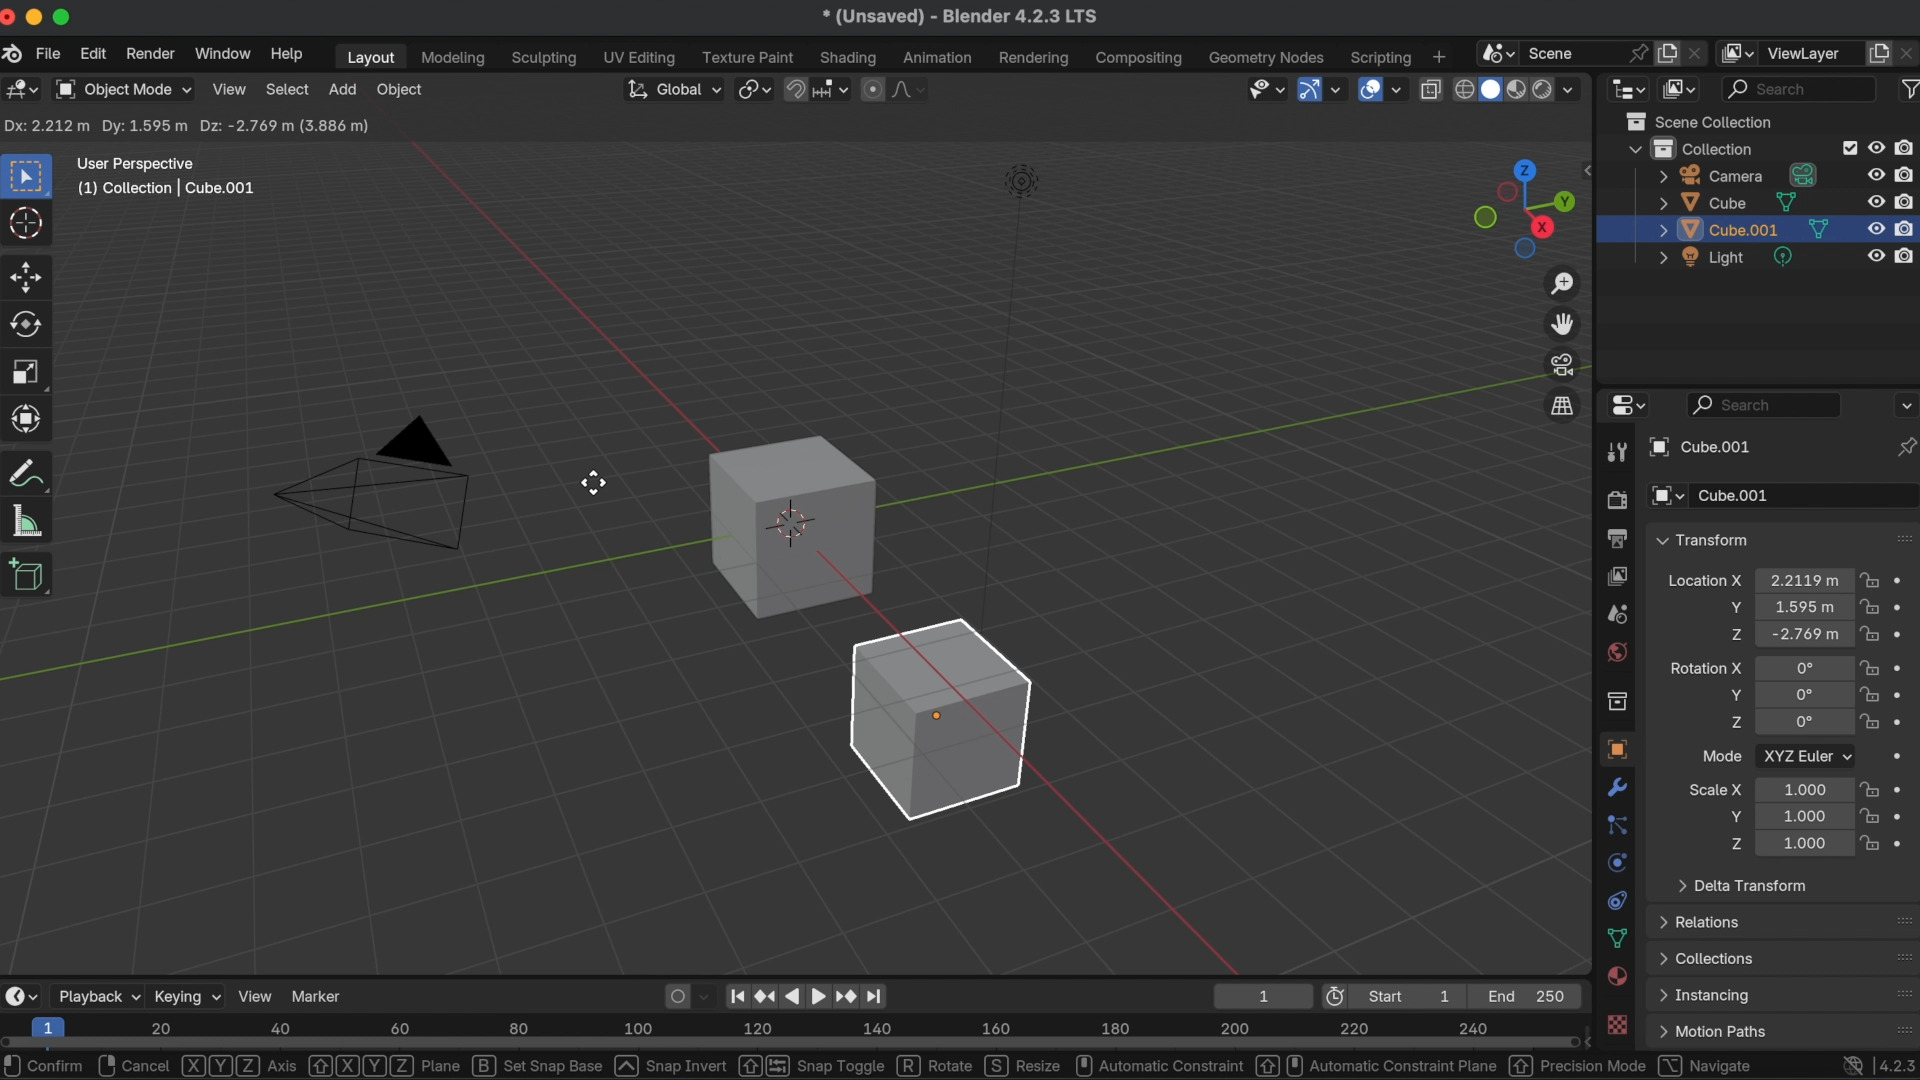  Describe the element at coordinates (28, 275) in the screenshot. I see `move` at that location.